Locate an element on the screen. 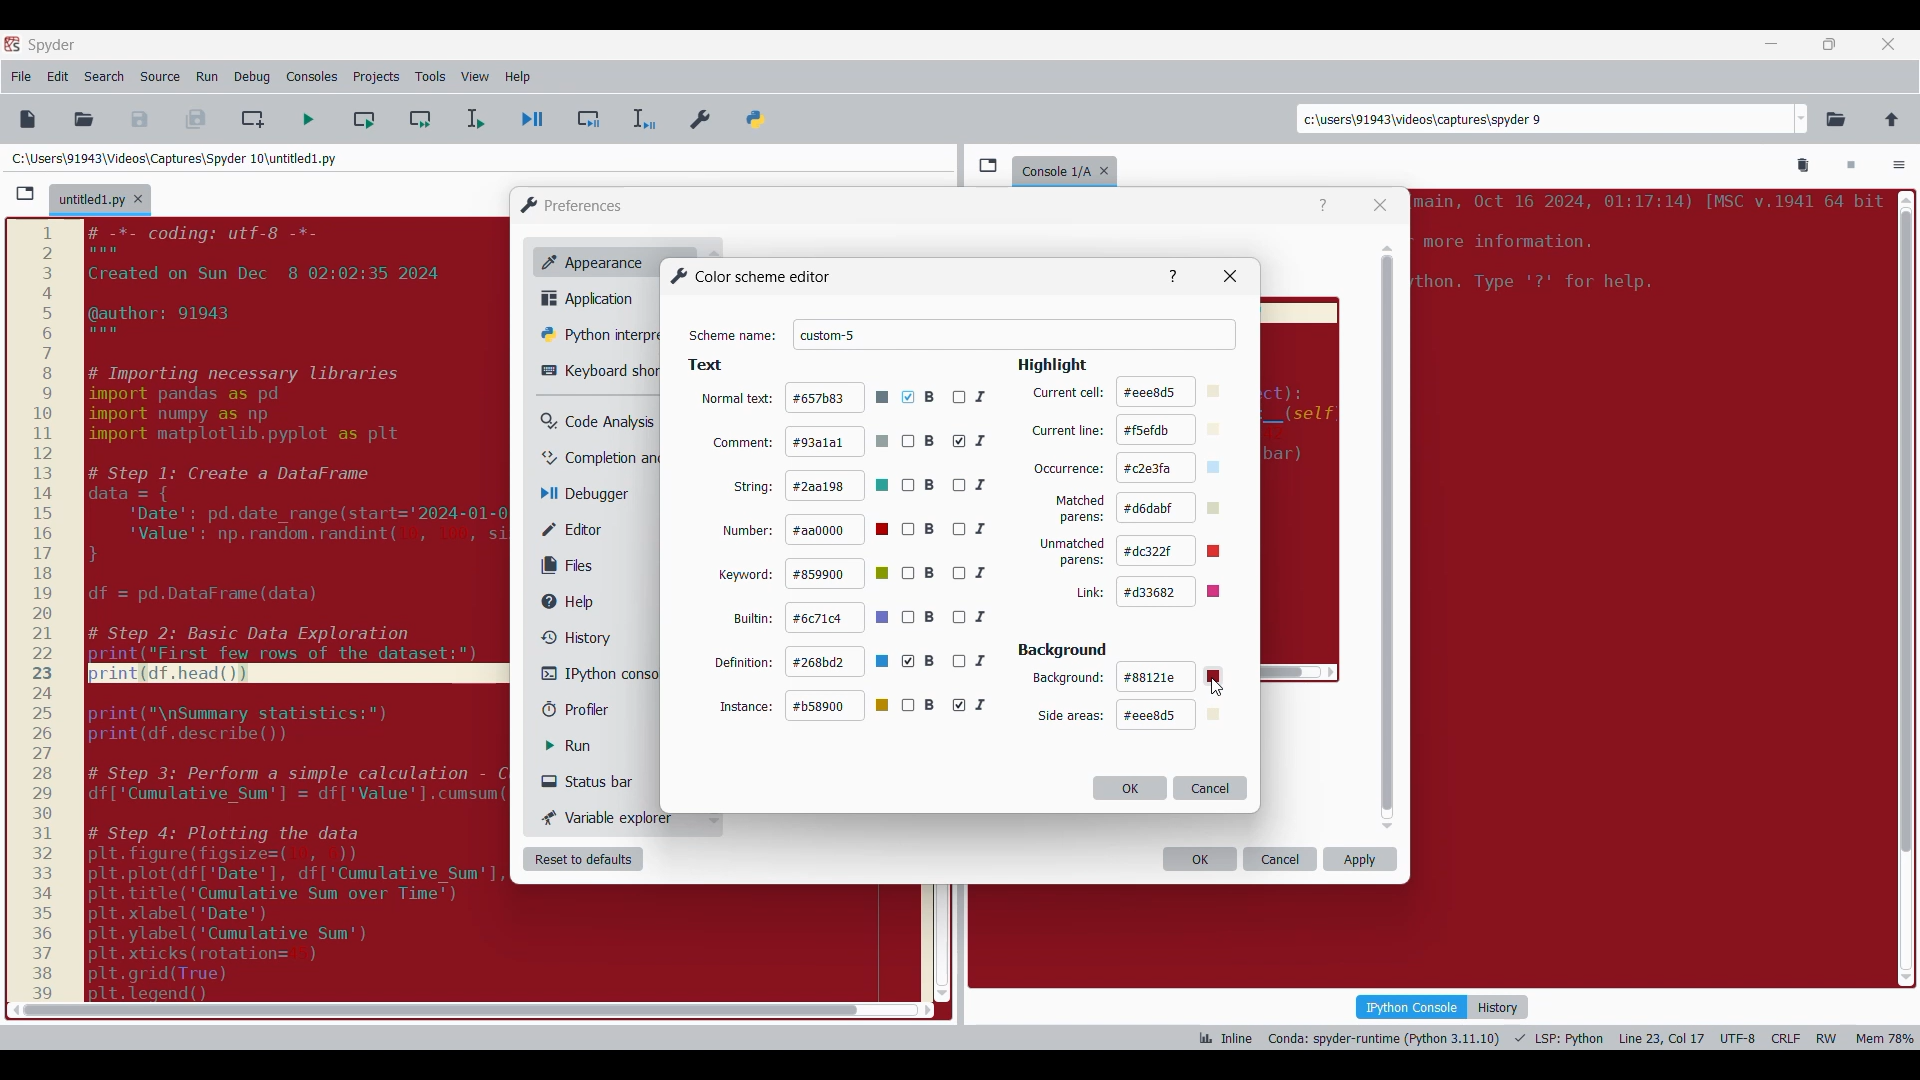 The height and width of the screenshot is (1080, 1920). current line is located at coordinates (1067, 431).